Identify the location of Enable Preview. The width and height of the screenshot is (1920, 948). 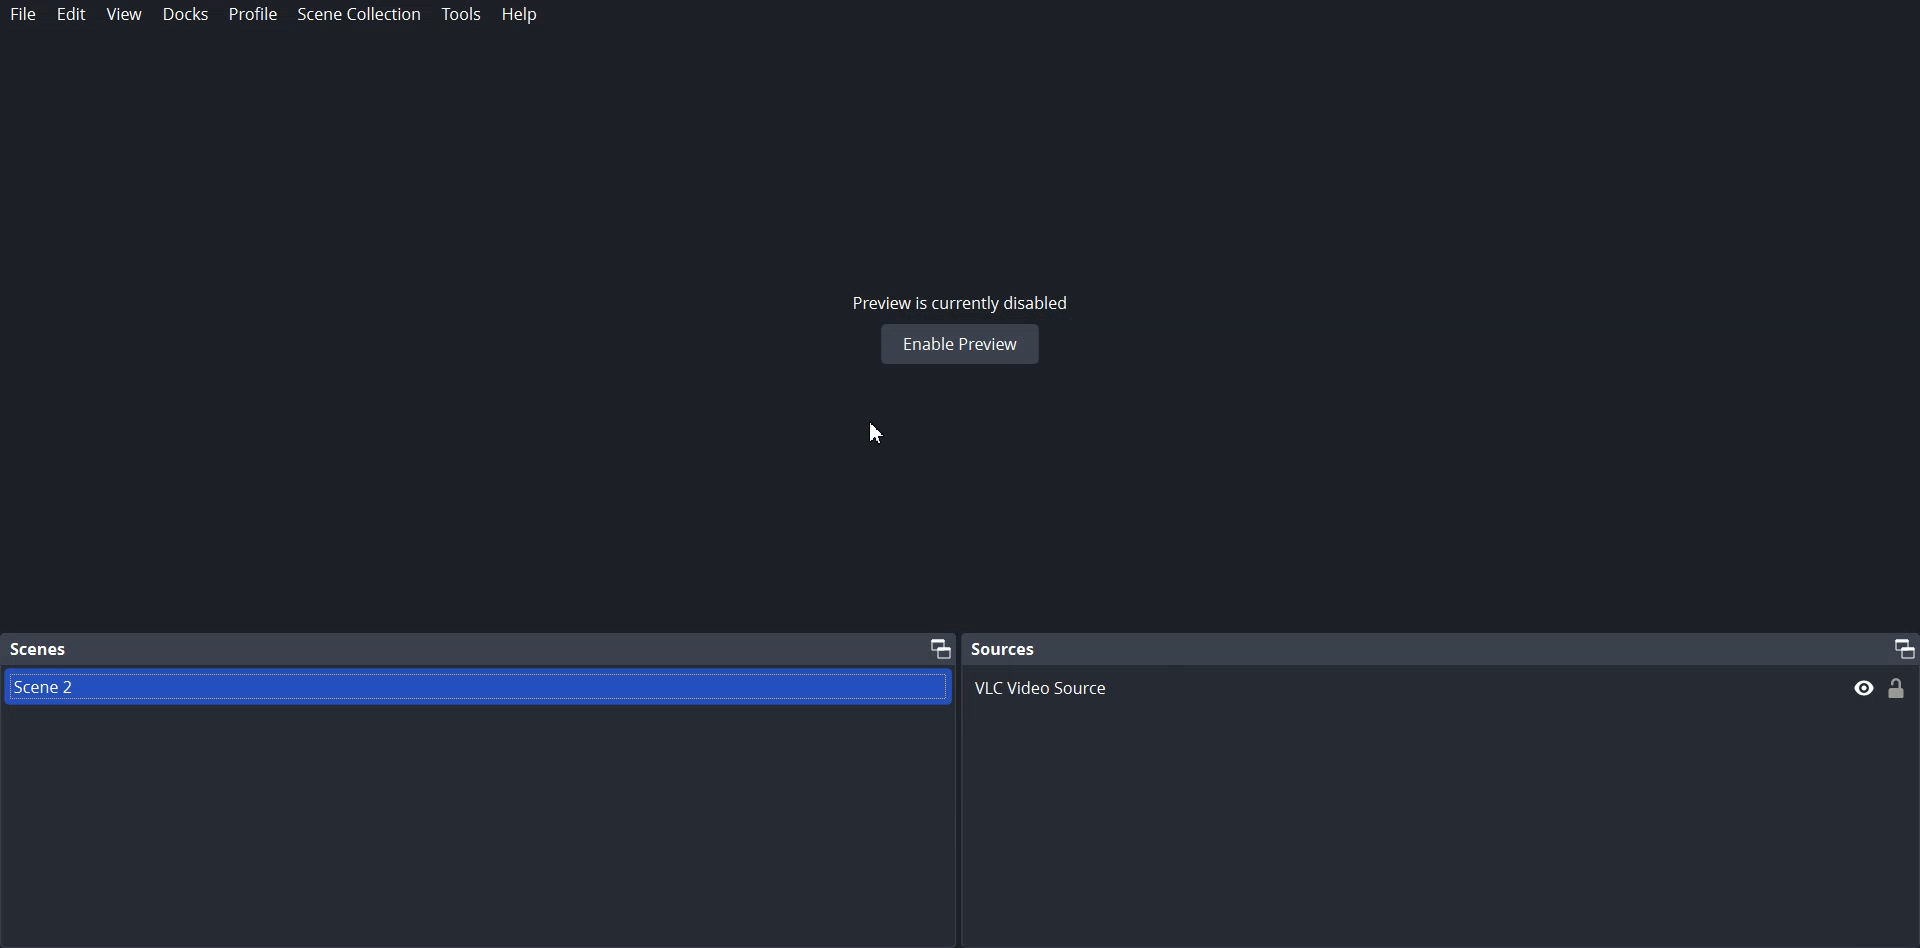
(962, 345).